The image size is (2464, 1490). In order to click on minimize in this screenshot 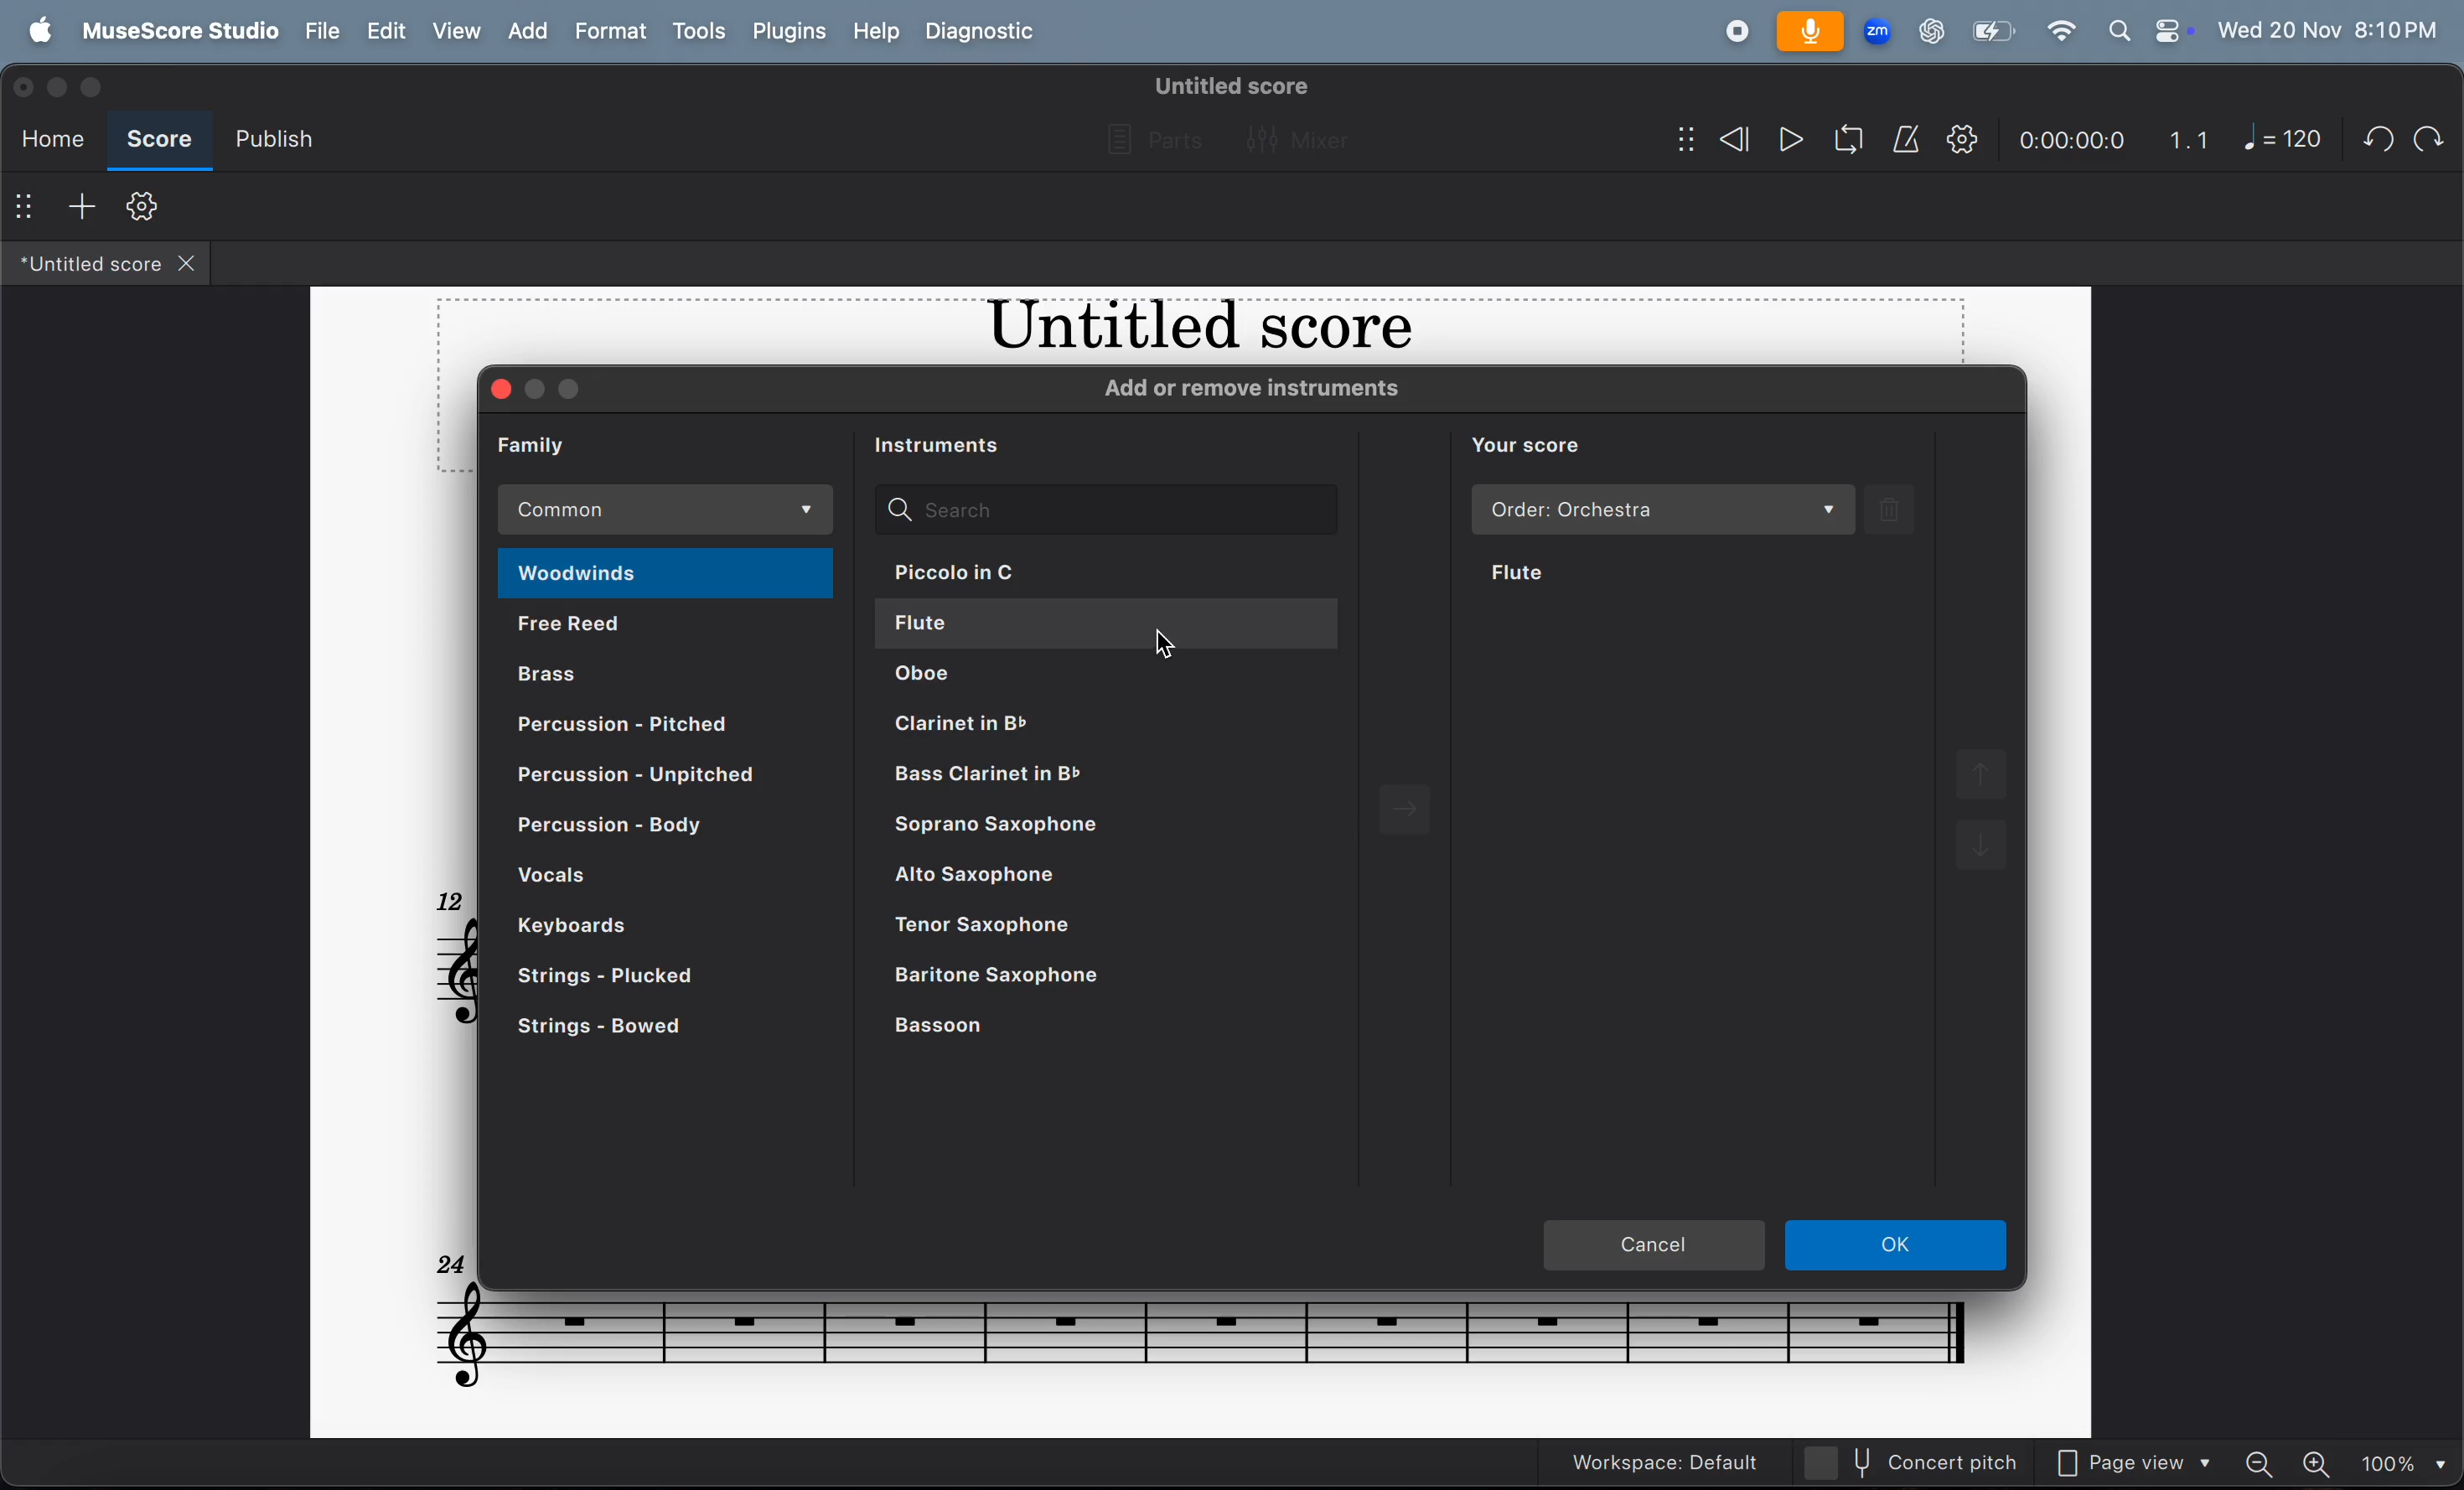, I will do `click(64, 88)`.